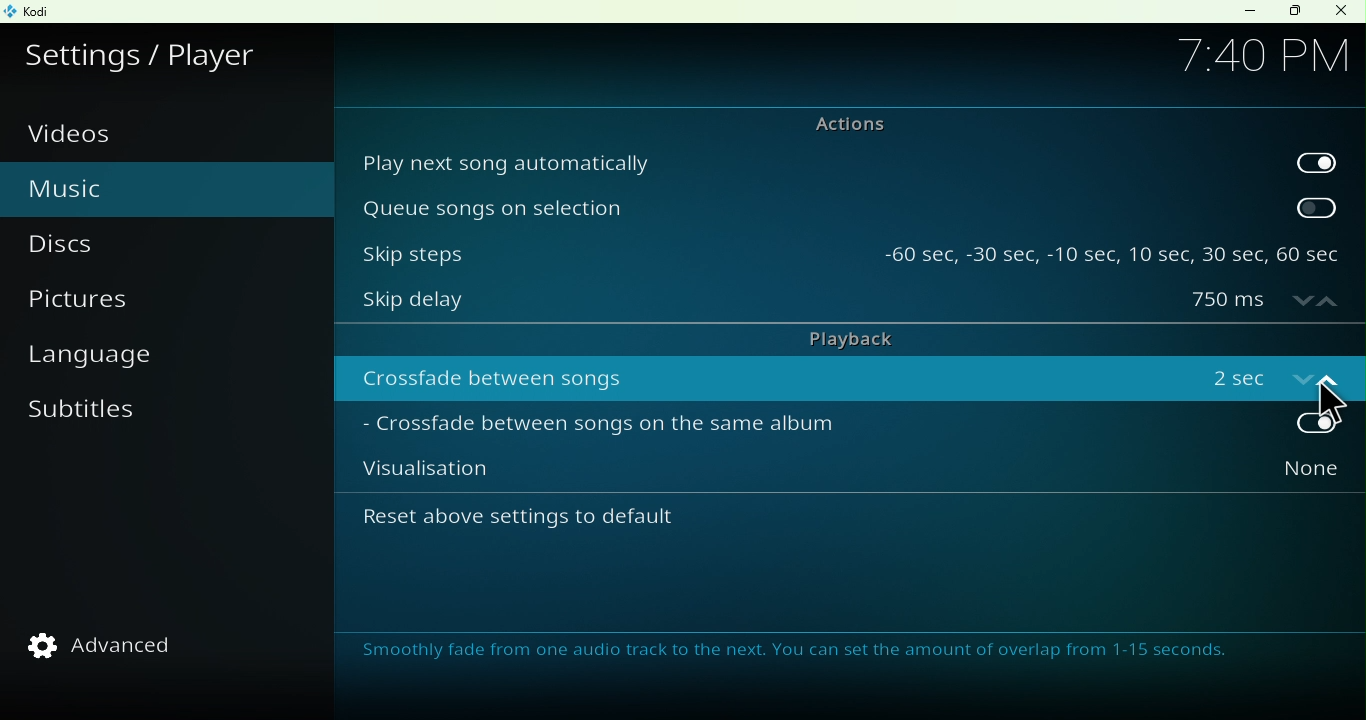 This screenshot has height=720, width=1366. What do you see at coordinates (1318, 207) in the screenshot?
I see `toggle` at bounding box center [1318, 207].